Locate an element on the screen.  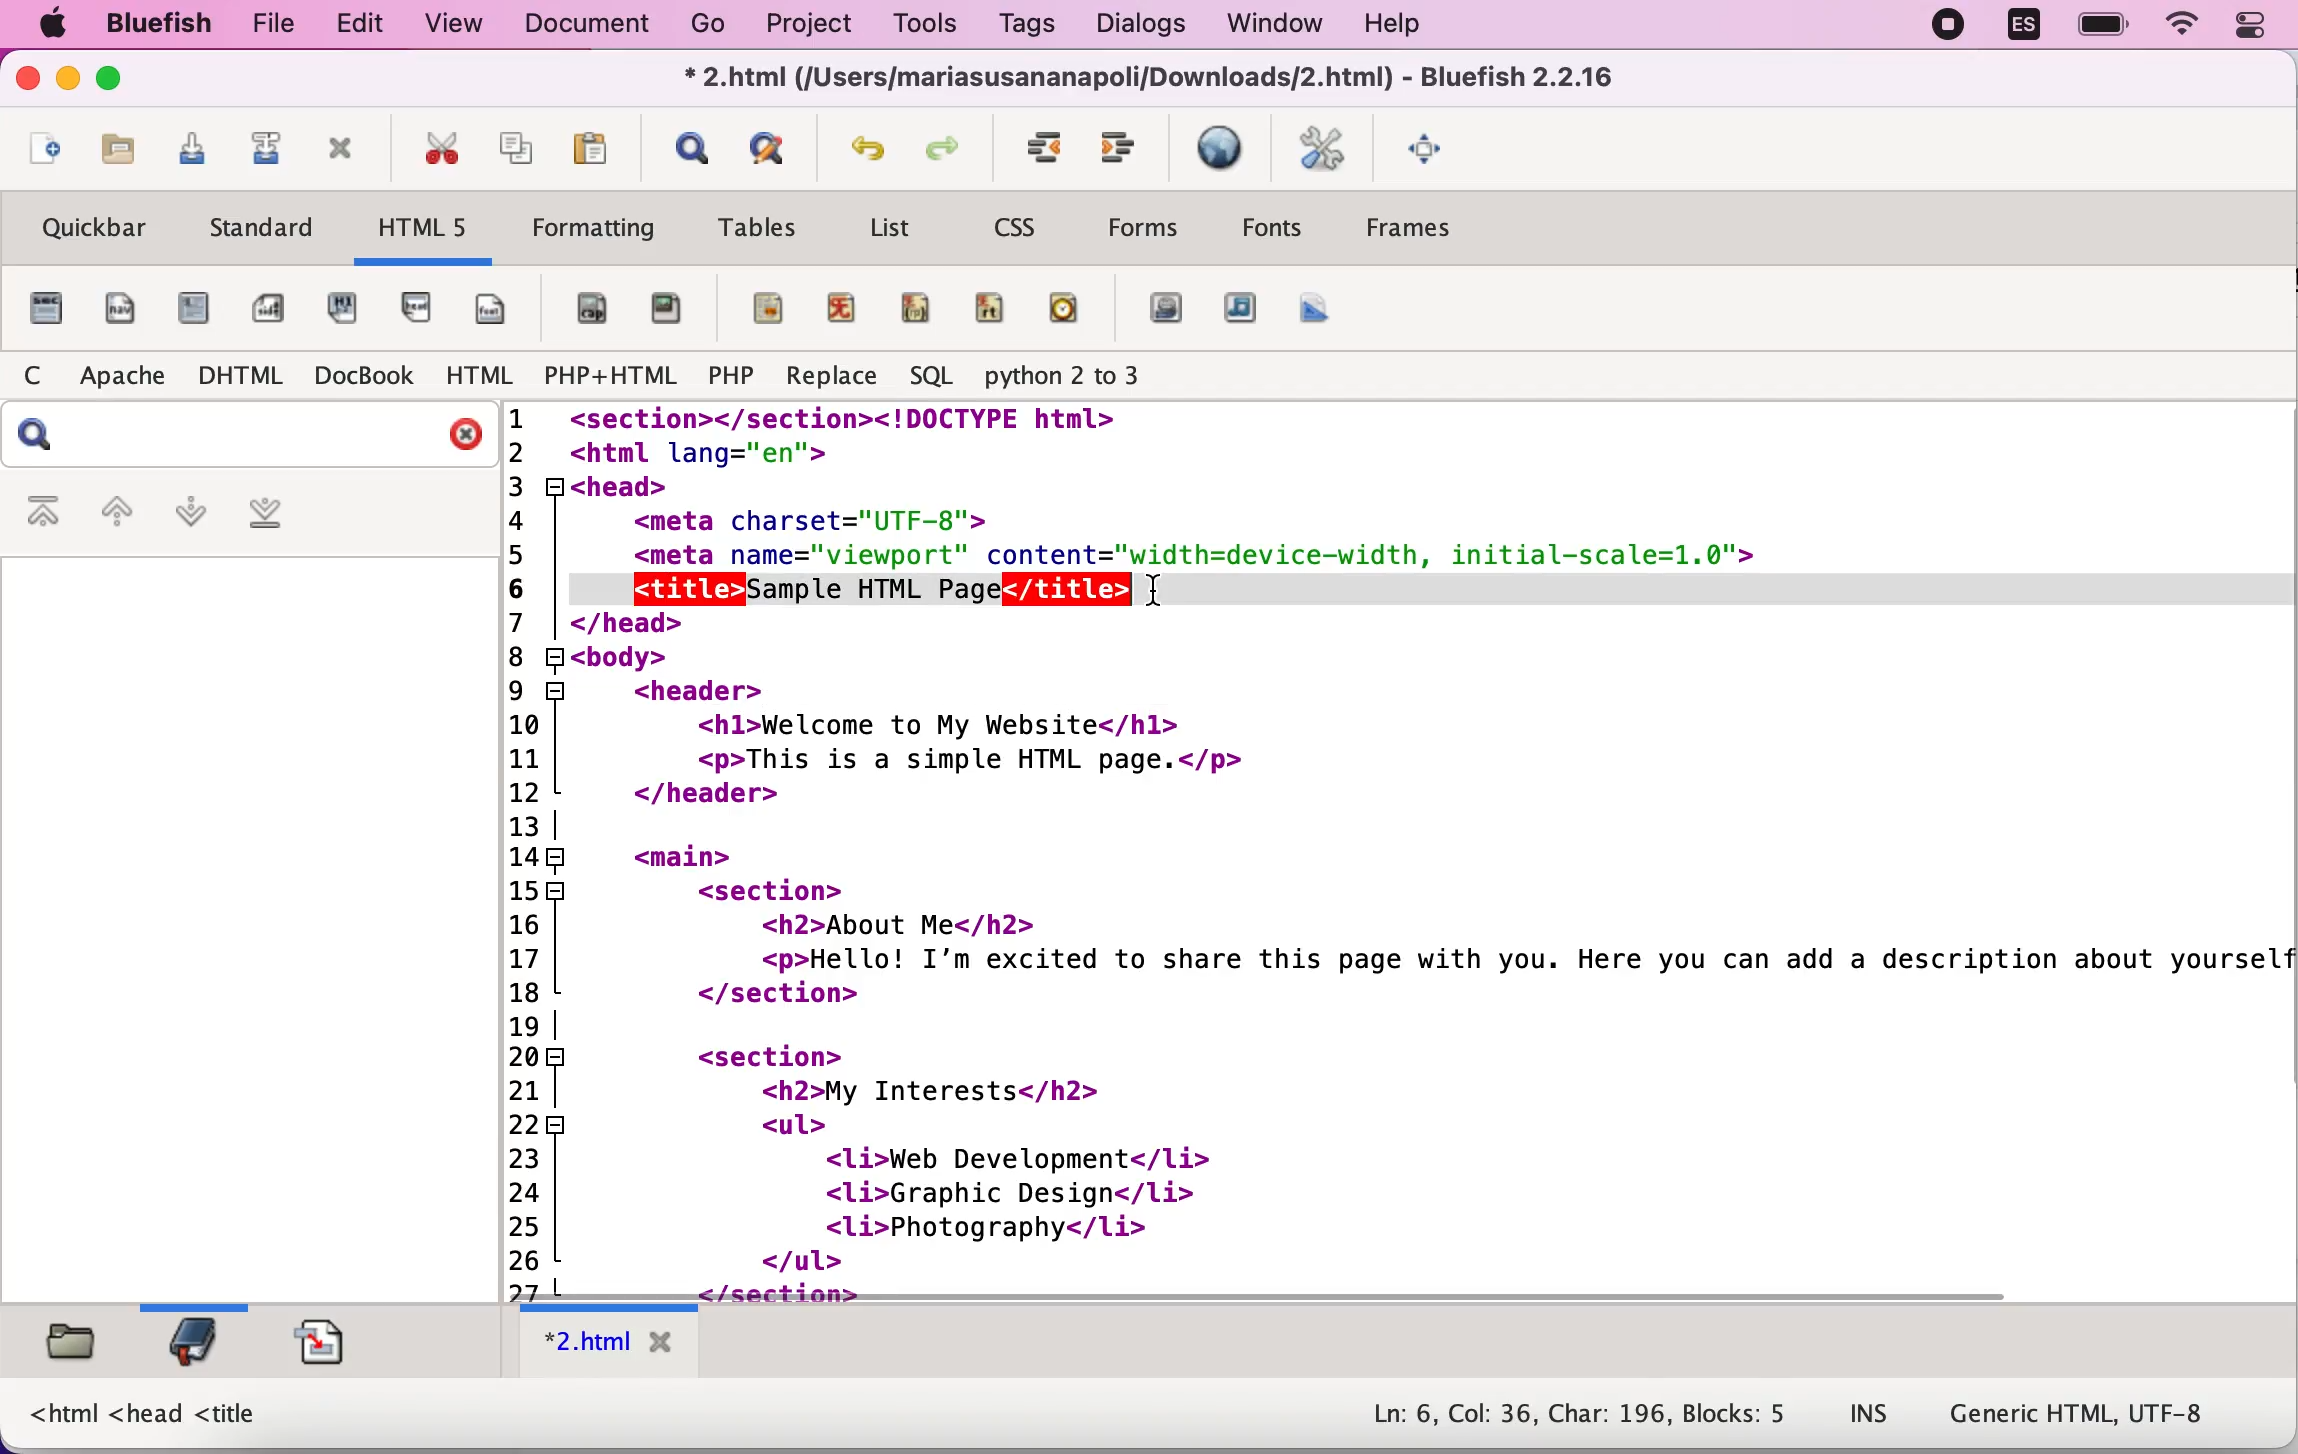
standard is located at coordinates (266, 230).